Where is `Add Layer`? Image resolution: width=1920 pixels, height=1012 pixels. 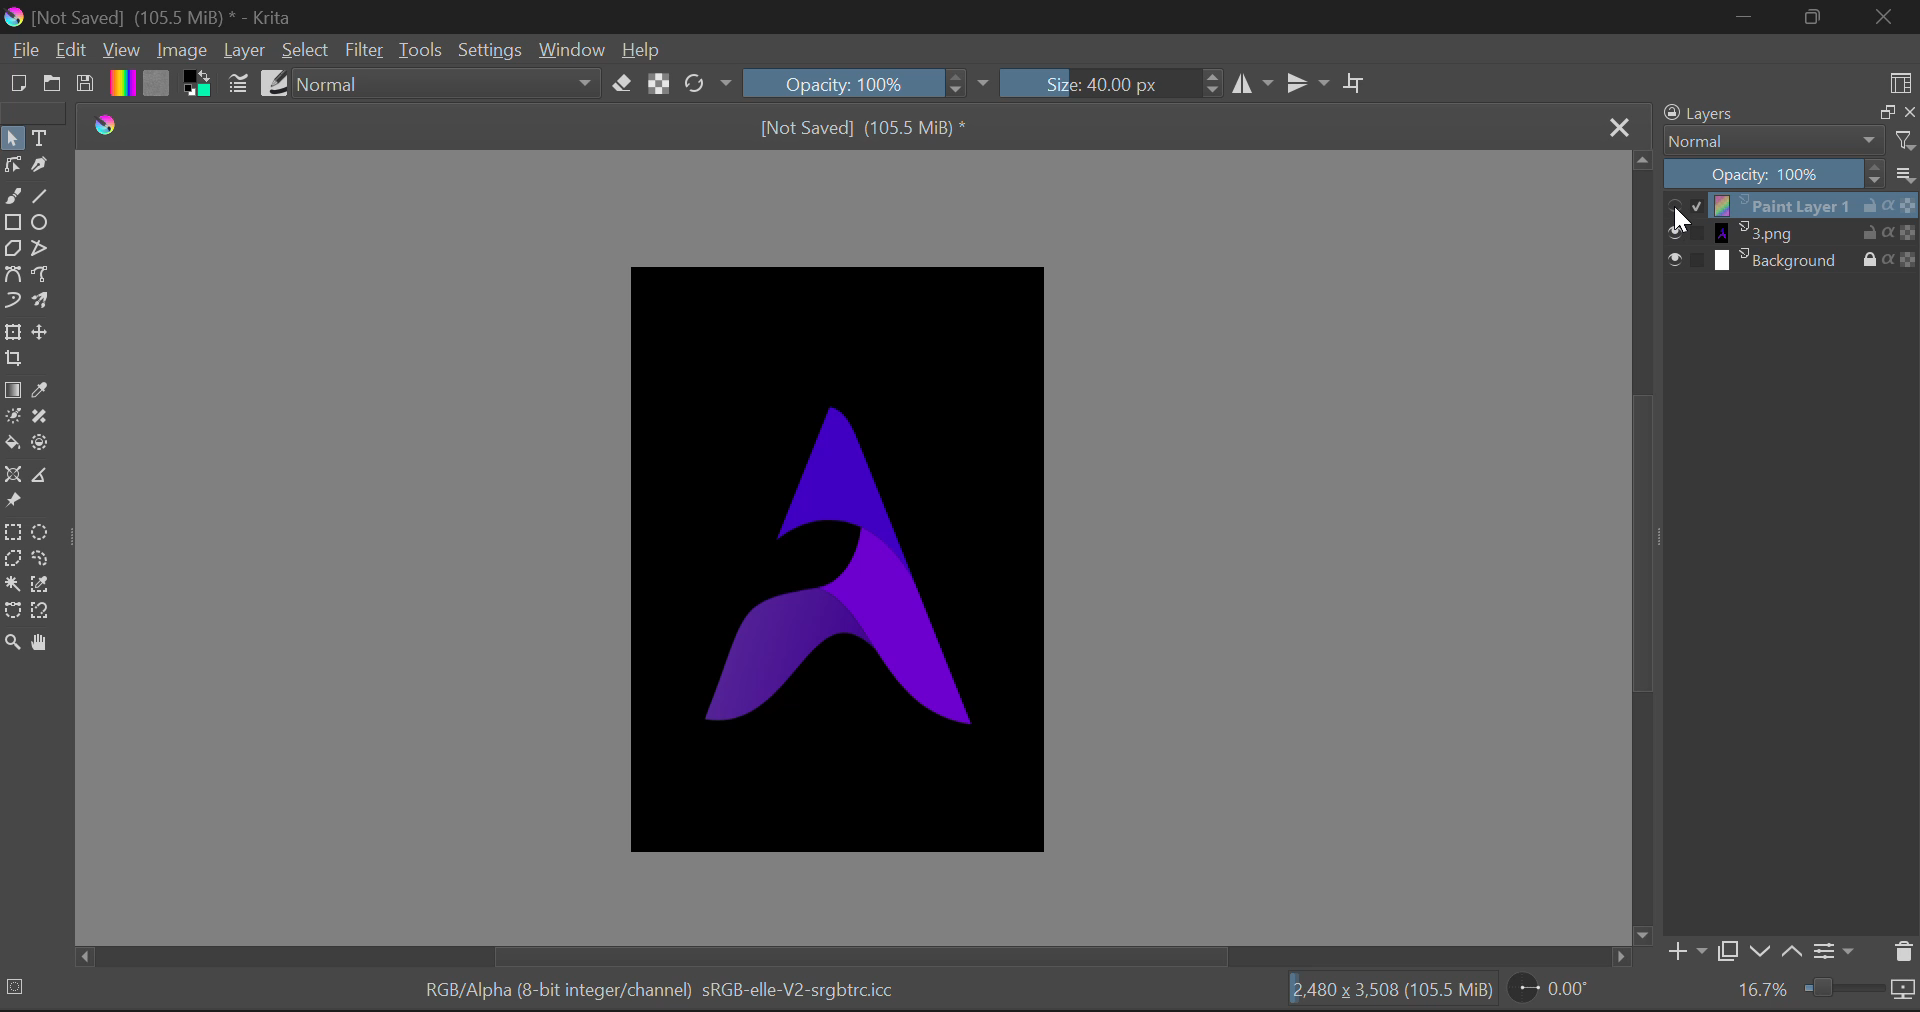
Add Layer is located at coordinates (1687, 950).